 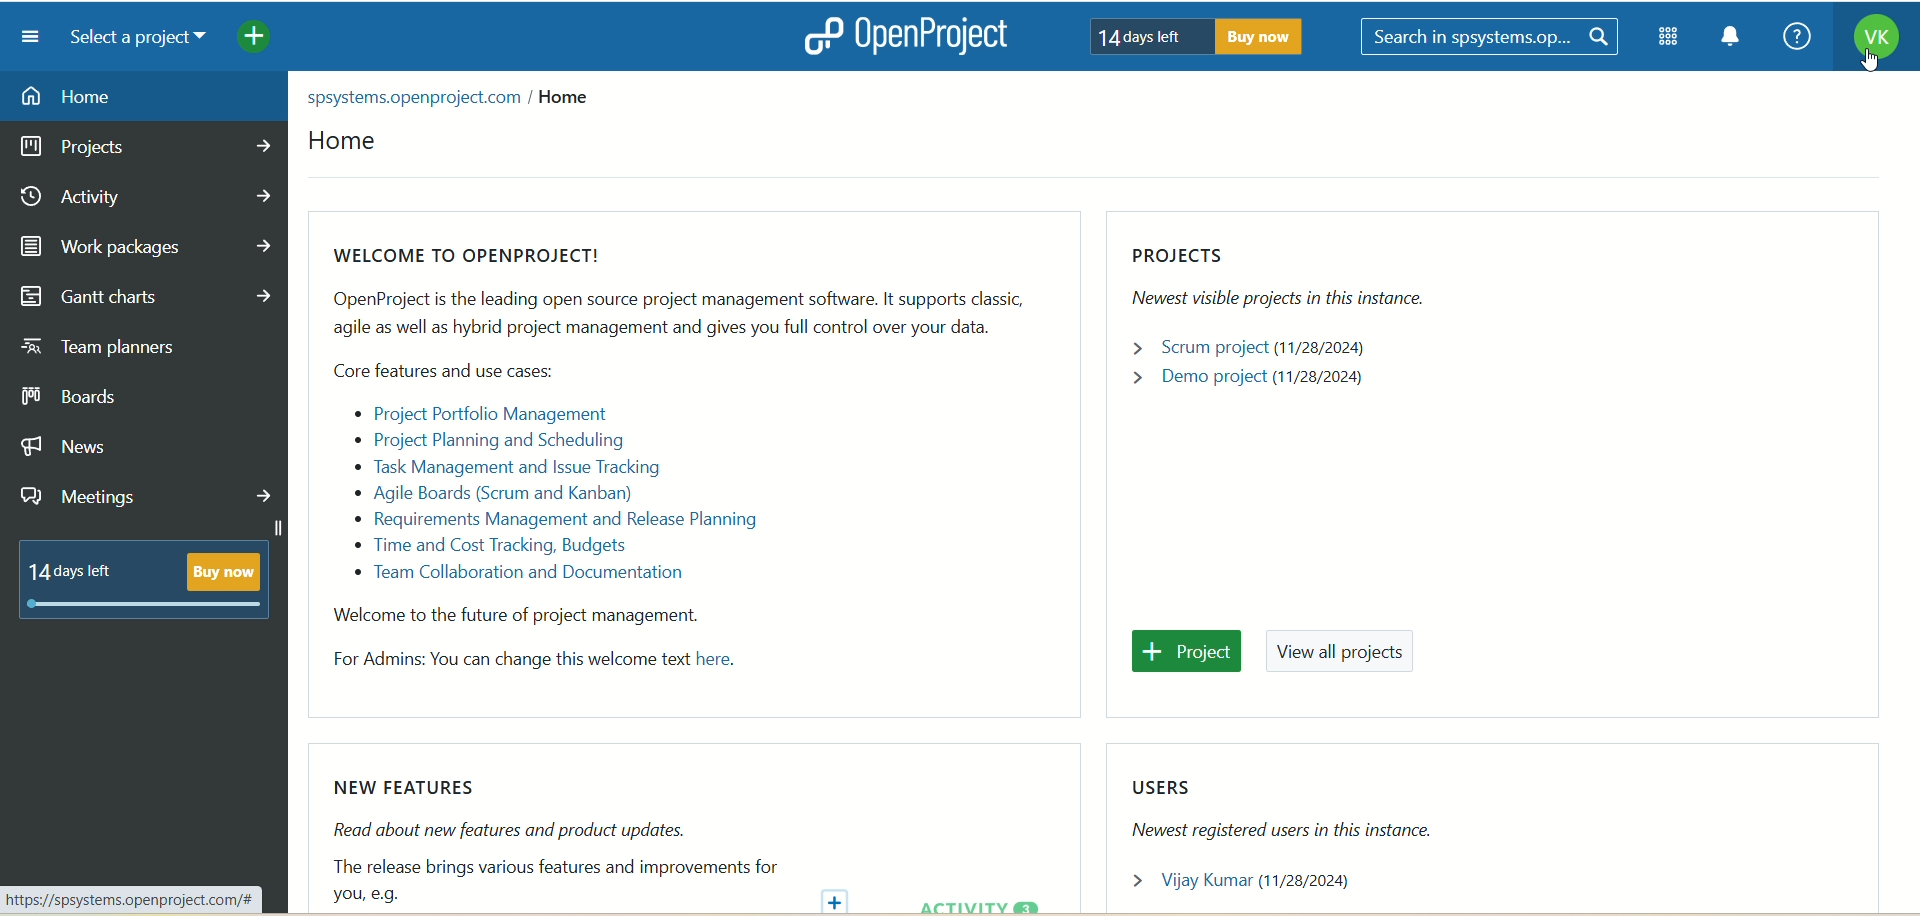 What do you see at coordinates (145, 198) in the screenshot?
I see `activity` at bounding box center [145, 198].